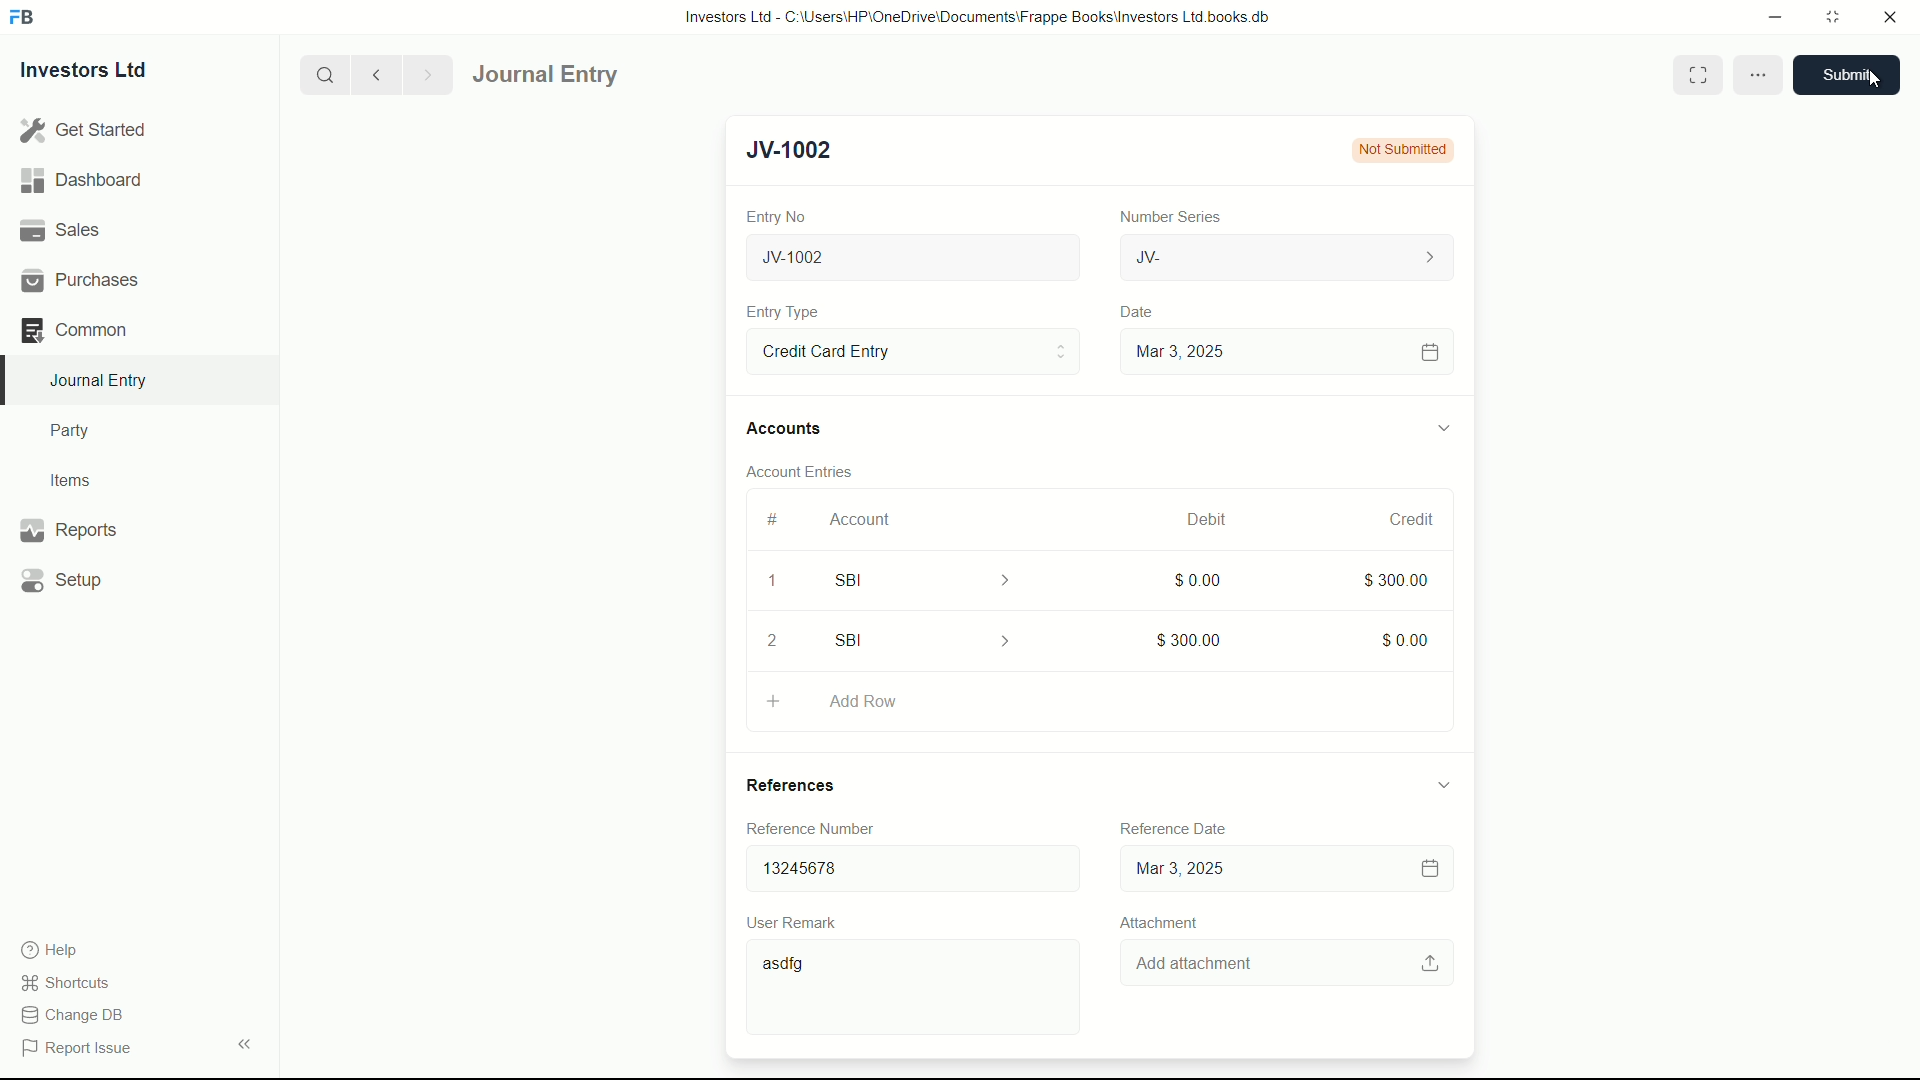 The width and height of the screenshot is (1920, 1080). Describe the element at coordinates (905, 864) in the screenshot. I see `13245678` at that location.